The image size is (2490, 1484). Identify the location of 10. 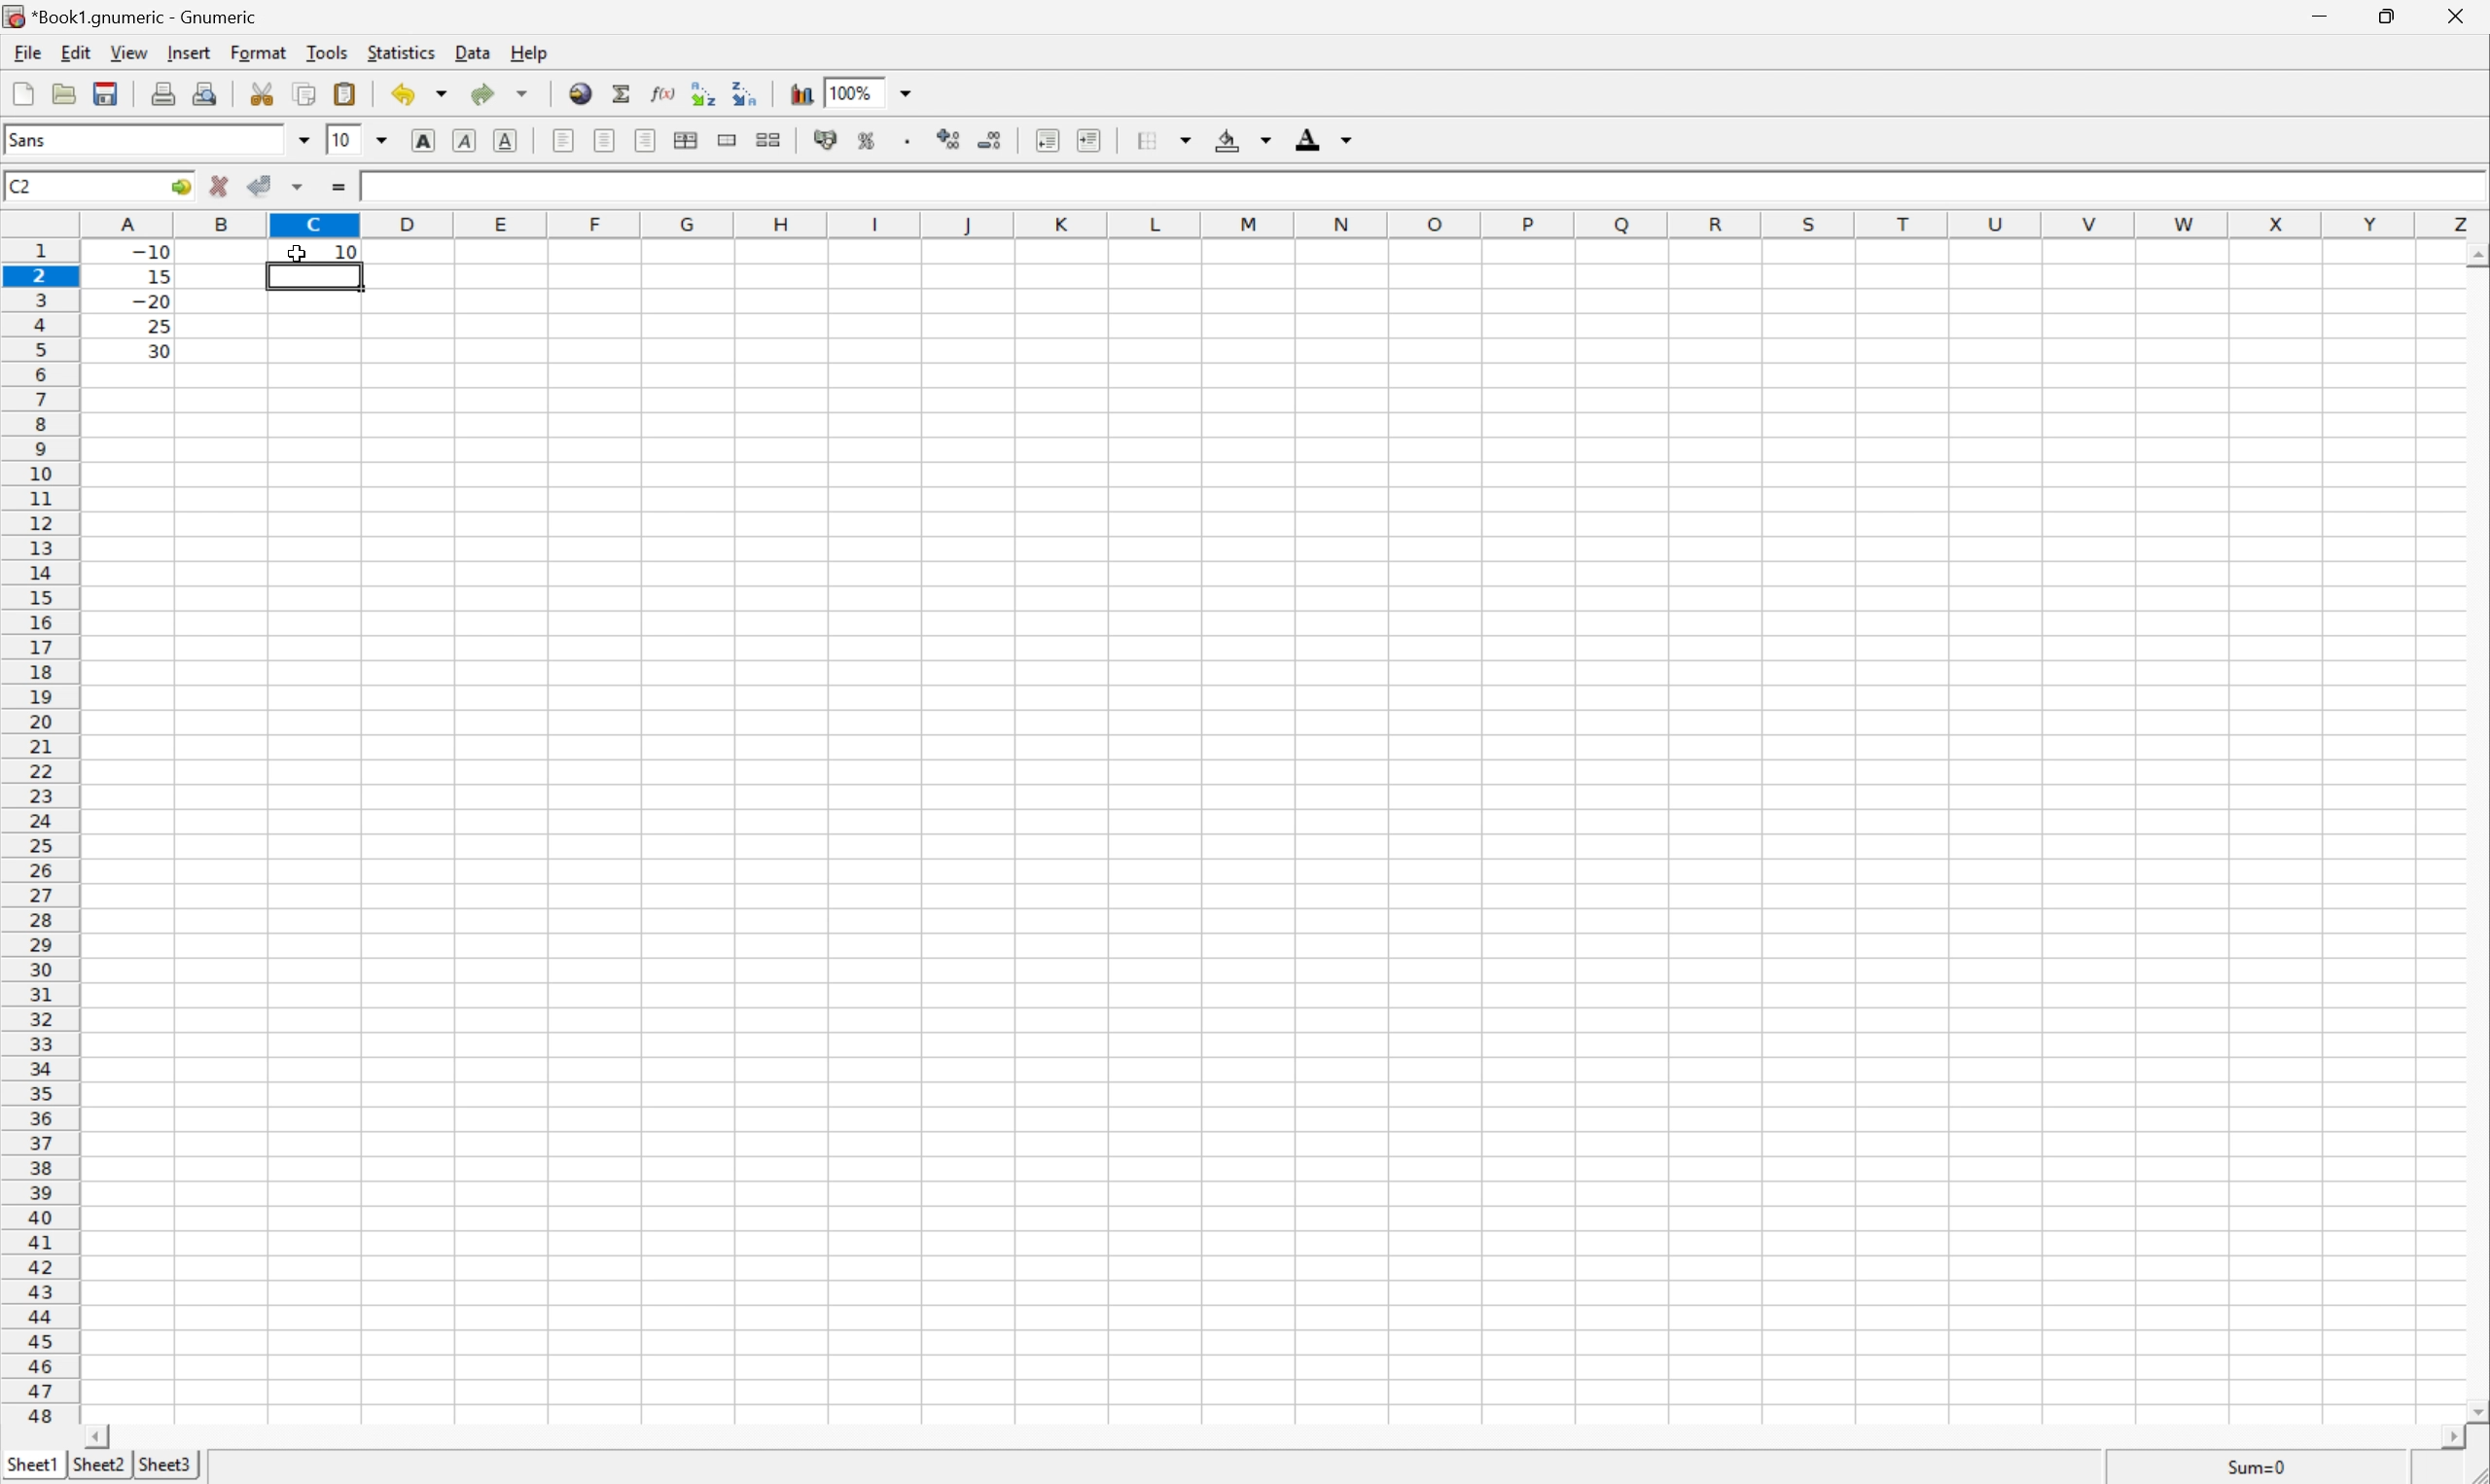
(347, 250).